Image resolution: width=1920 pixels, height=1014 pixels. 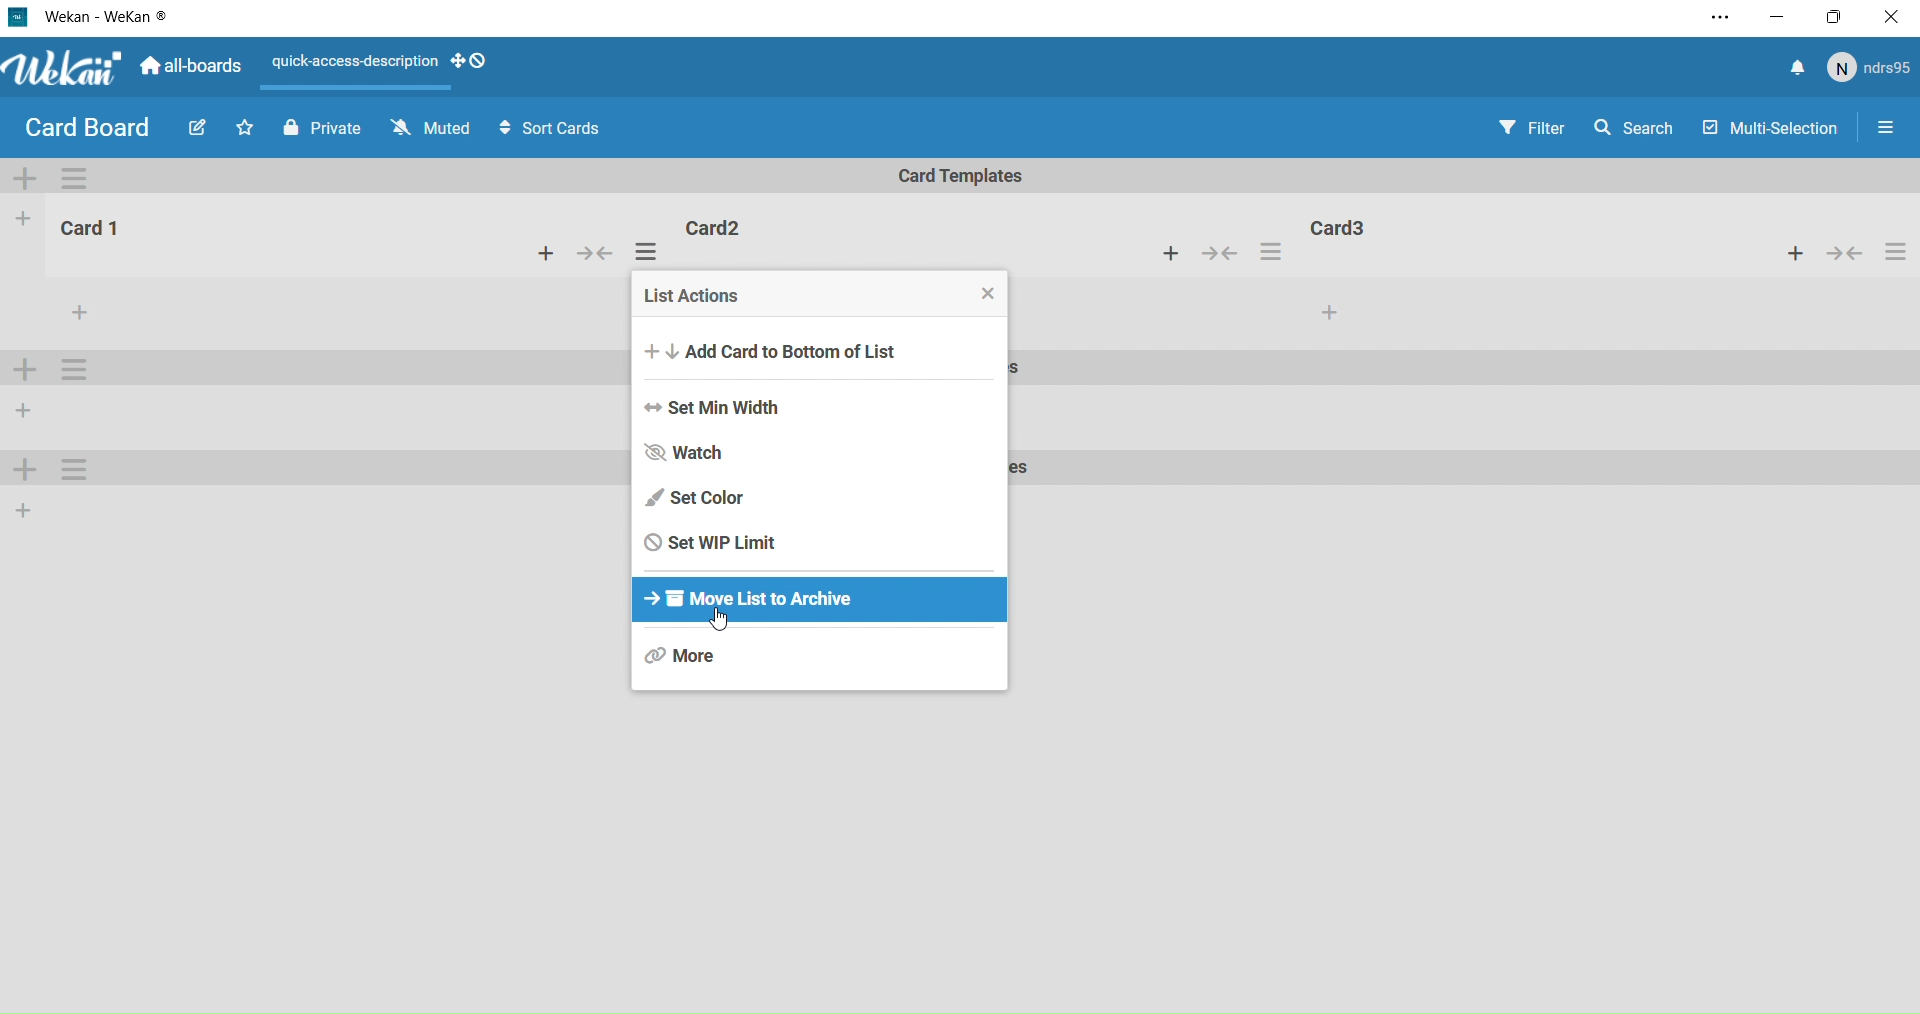 What do you see at coordinates (556, 131) in the screenshot?
I see `Sort Cards` at bounding box center [556, 131].